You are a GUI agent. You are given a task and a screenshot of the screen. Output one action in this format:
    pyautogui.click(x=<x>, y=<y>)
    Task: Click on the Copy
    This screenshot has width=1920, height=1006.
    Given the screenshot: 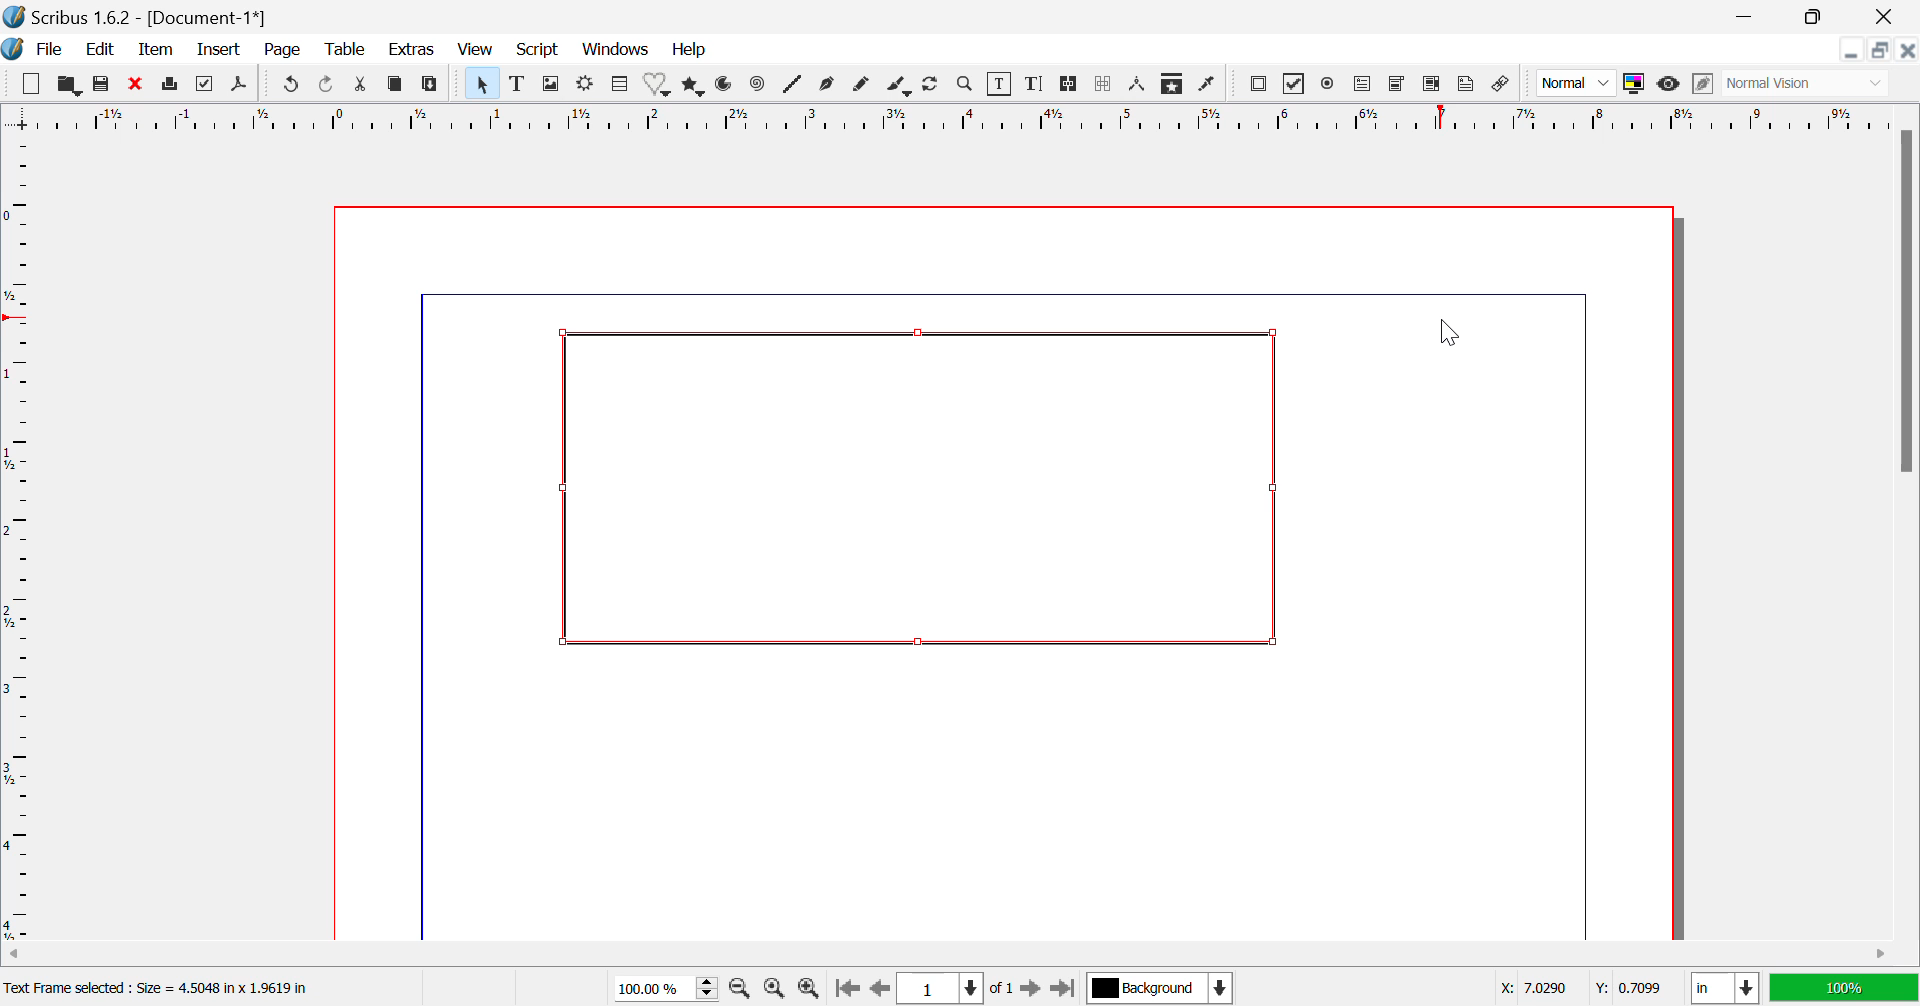 What is the action you would take?
    pyautogui.click(x=396, y=84)
    